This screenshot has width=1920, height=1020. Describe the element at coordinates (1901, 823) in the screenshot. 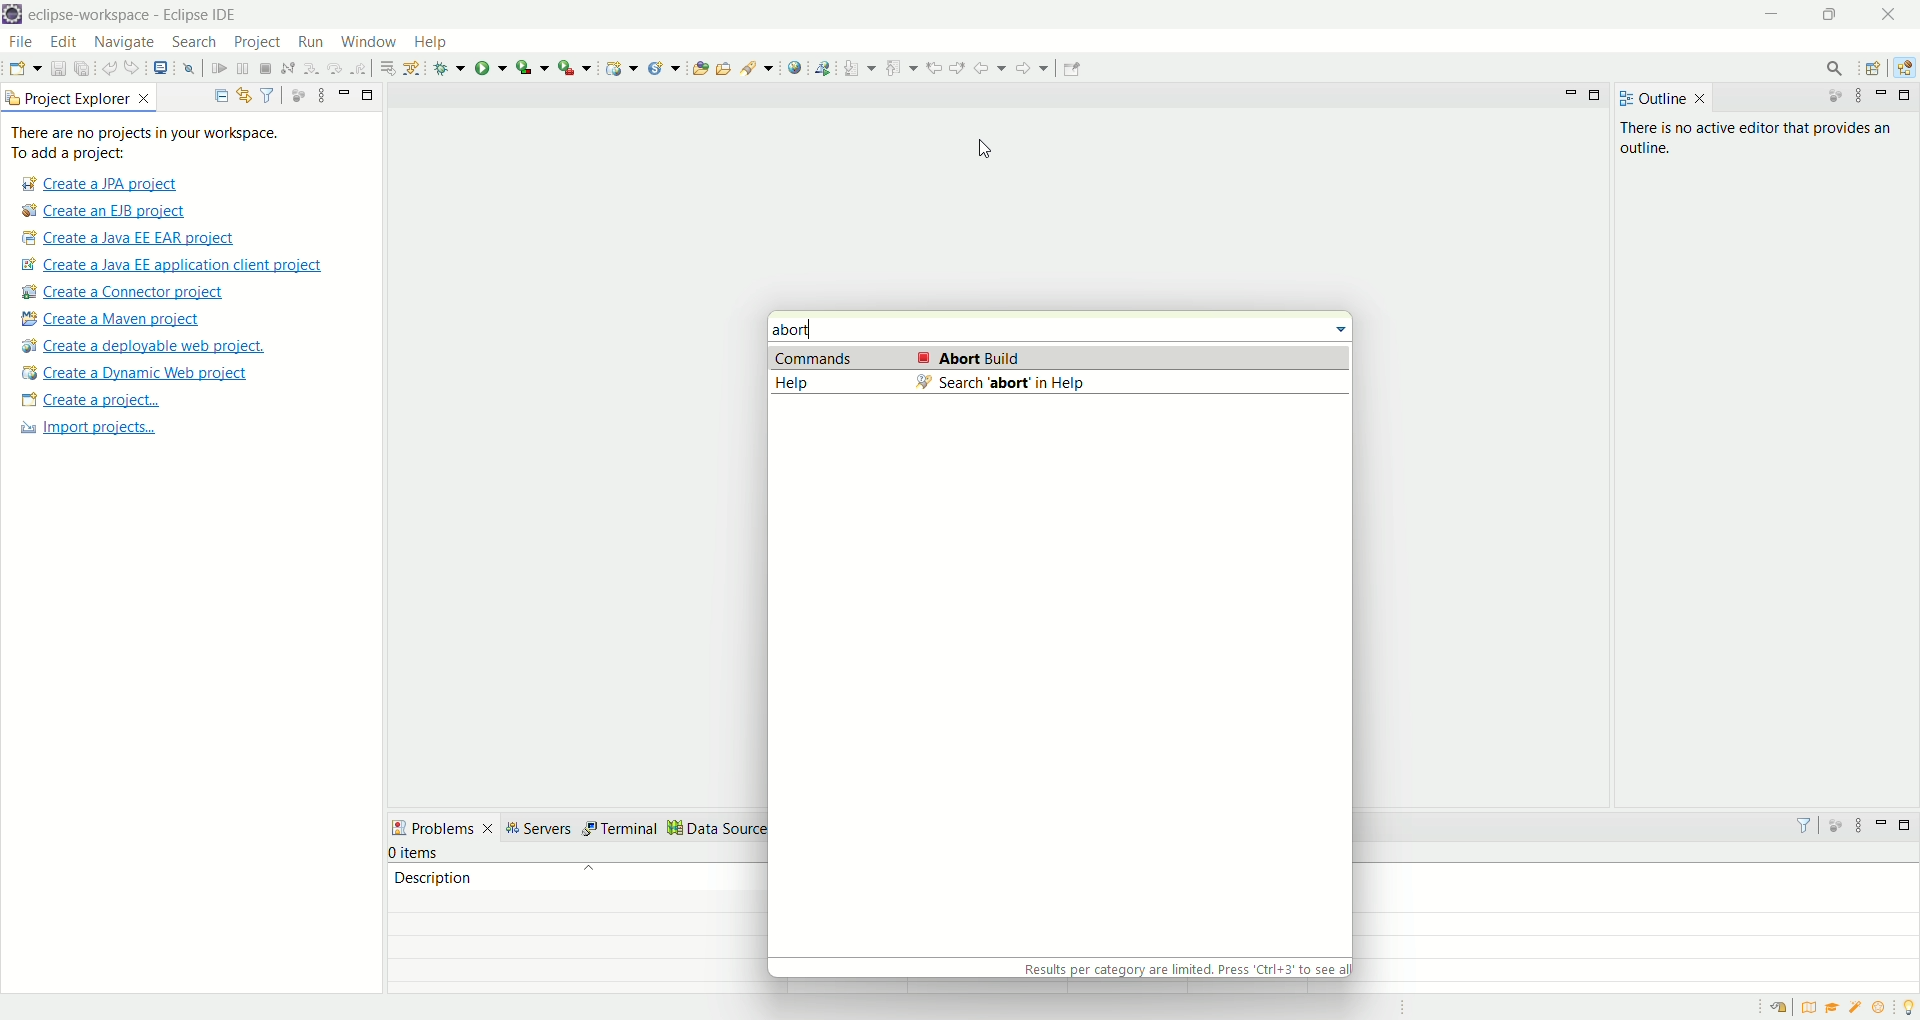

I see `maximize` at that location.